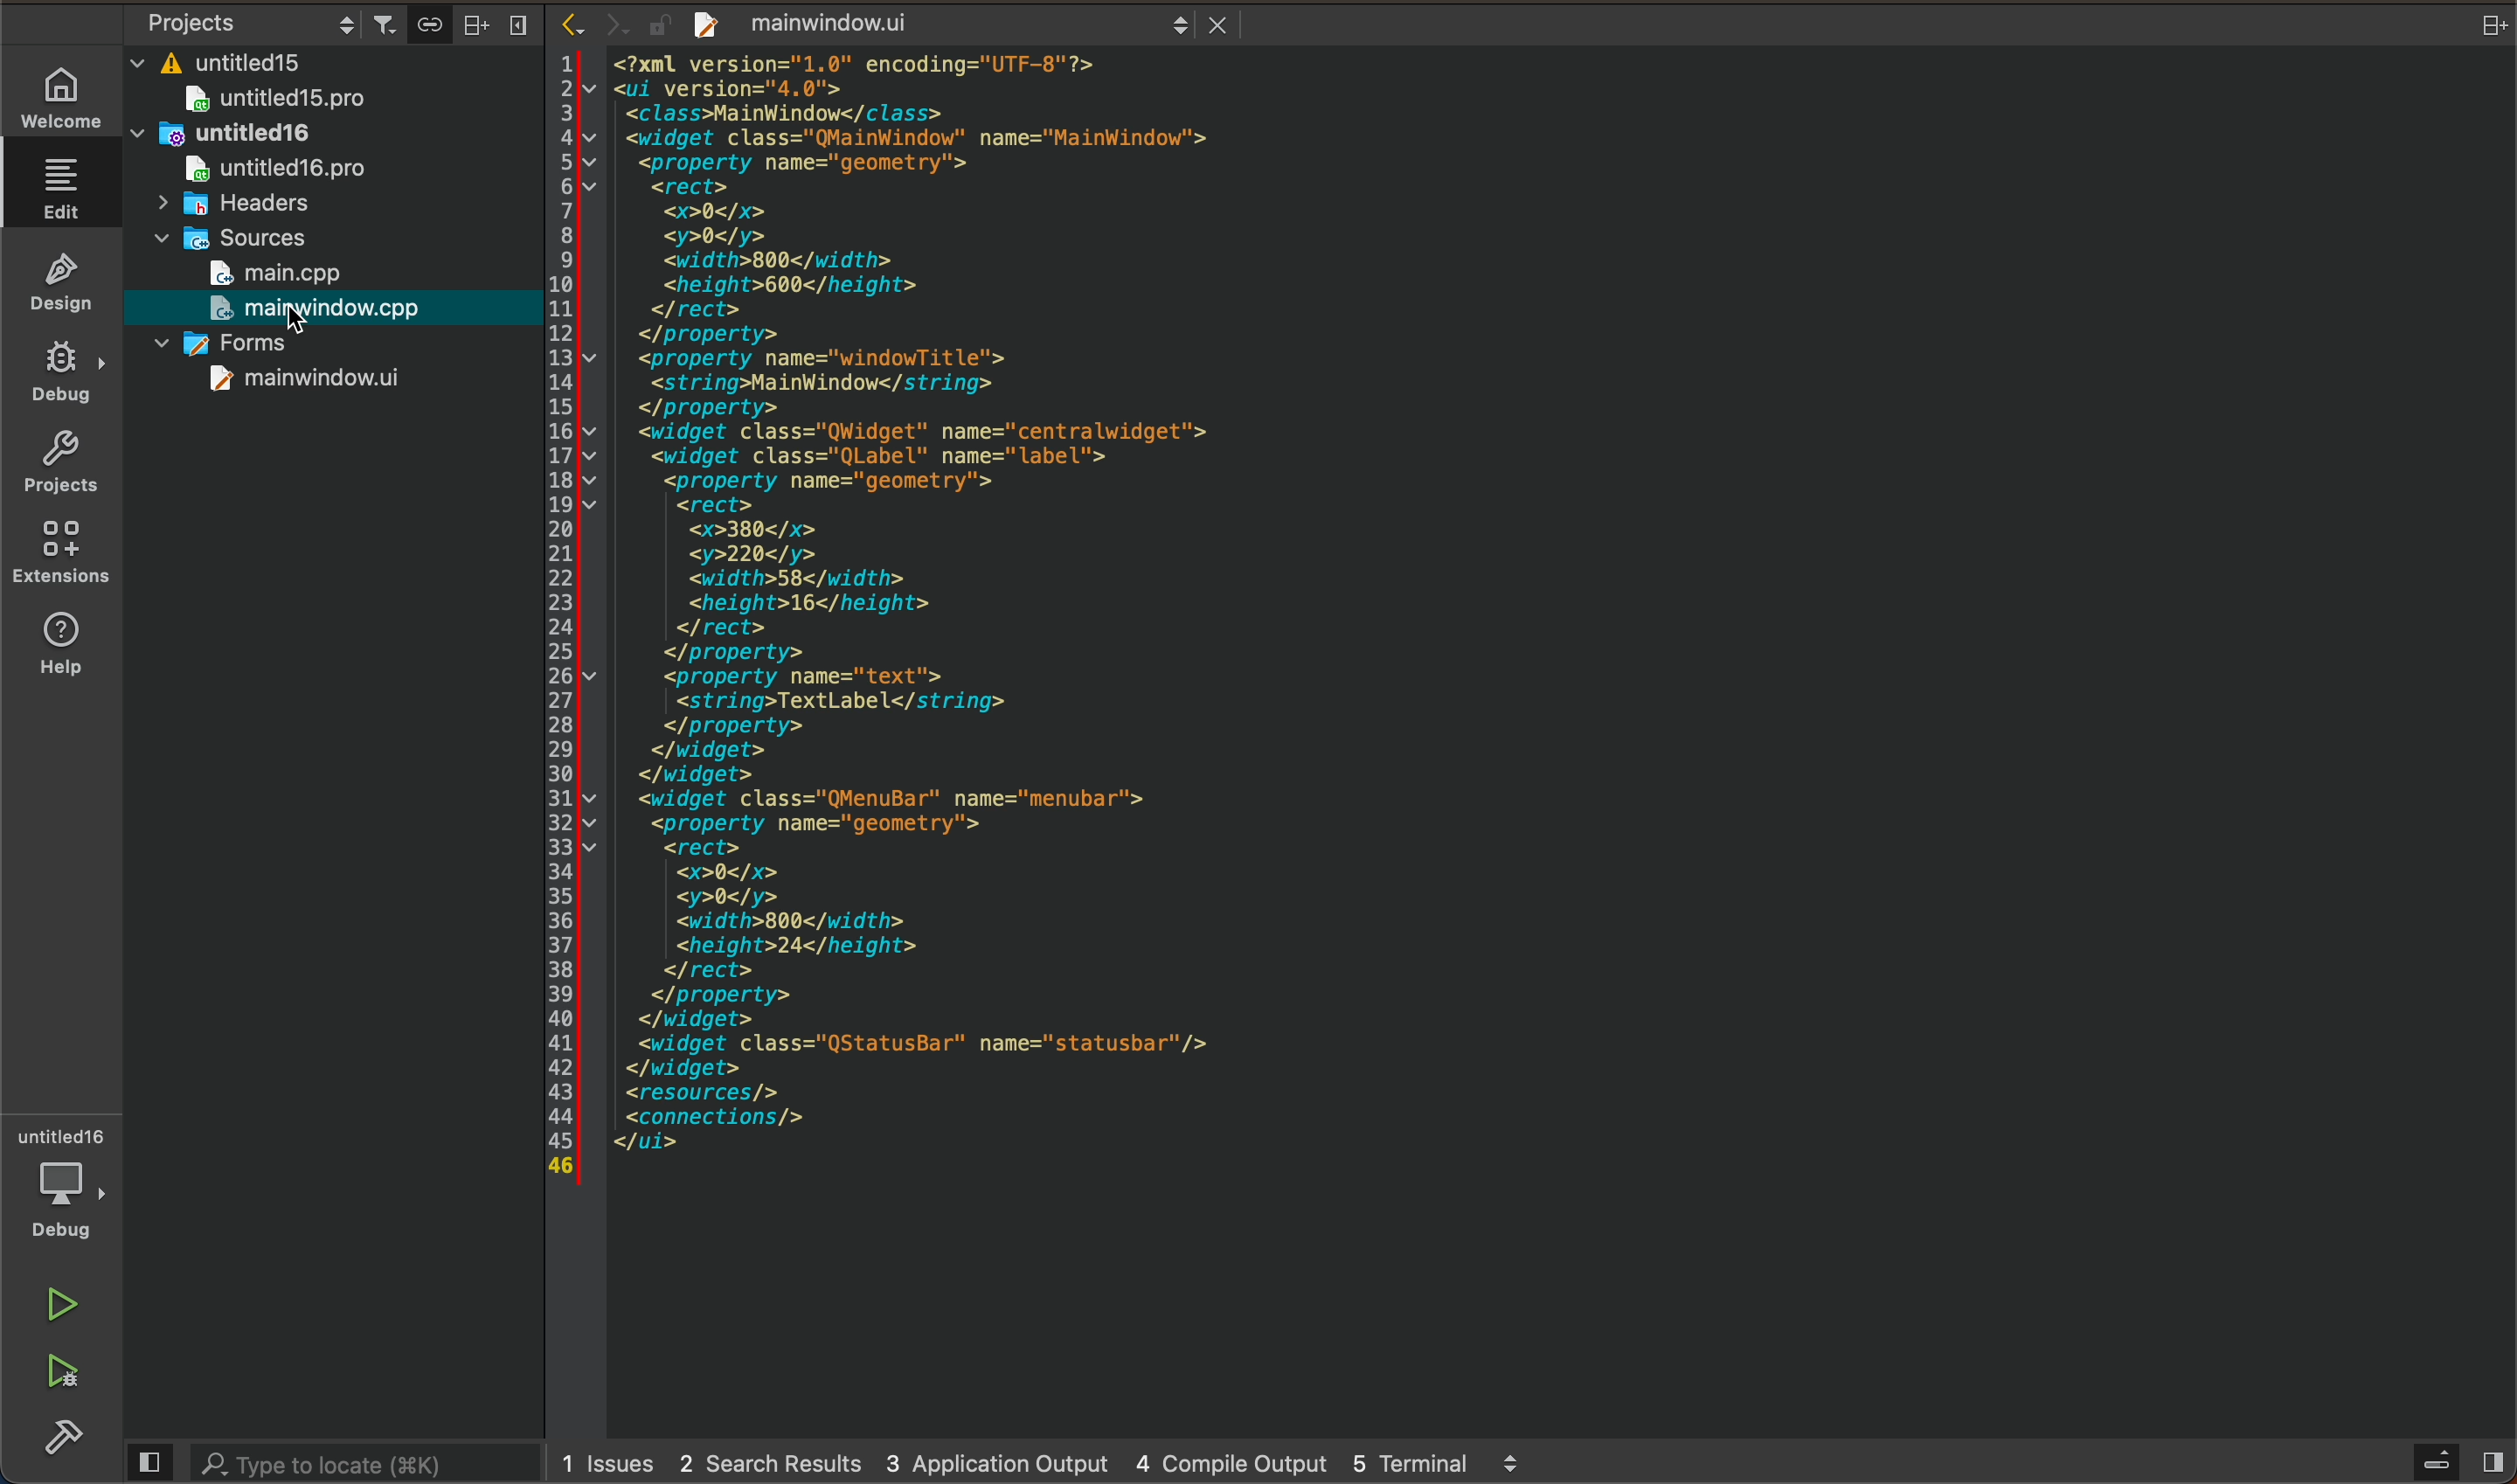 Image resolution: width=2517 pixels, height=1484 pixels. Describe the element at coordinates (1002, 234) in the screenshot. I see `1 <?xml version="1.0" encoding="UTF-8"7?>
2 v <ui version="4.0">

3) <class>MainWindow</class>

4 v | <widget class="QMainWindow" name="MainWindow">
5v <property name='"geometry">

6 v <rect>

7 <x>0</x>

8 <y>0</y>

9 <width>800</width>

10 <height>600</height>

11 </rect>

12 </property>

13 v <property name="windowTitle">

14 <string>MainWindow</string>

15 </property>` at that location.